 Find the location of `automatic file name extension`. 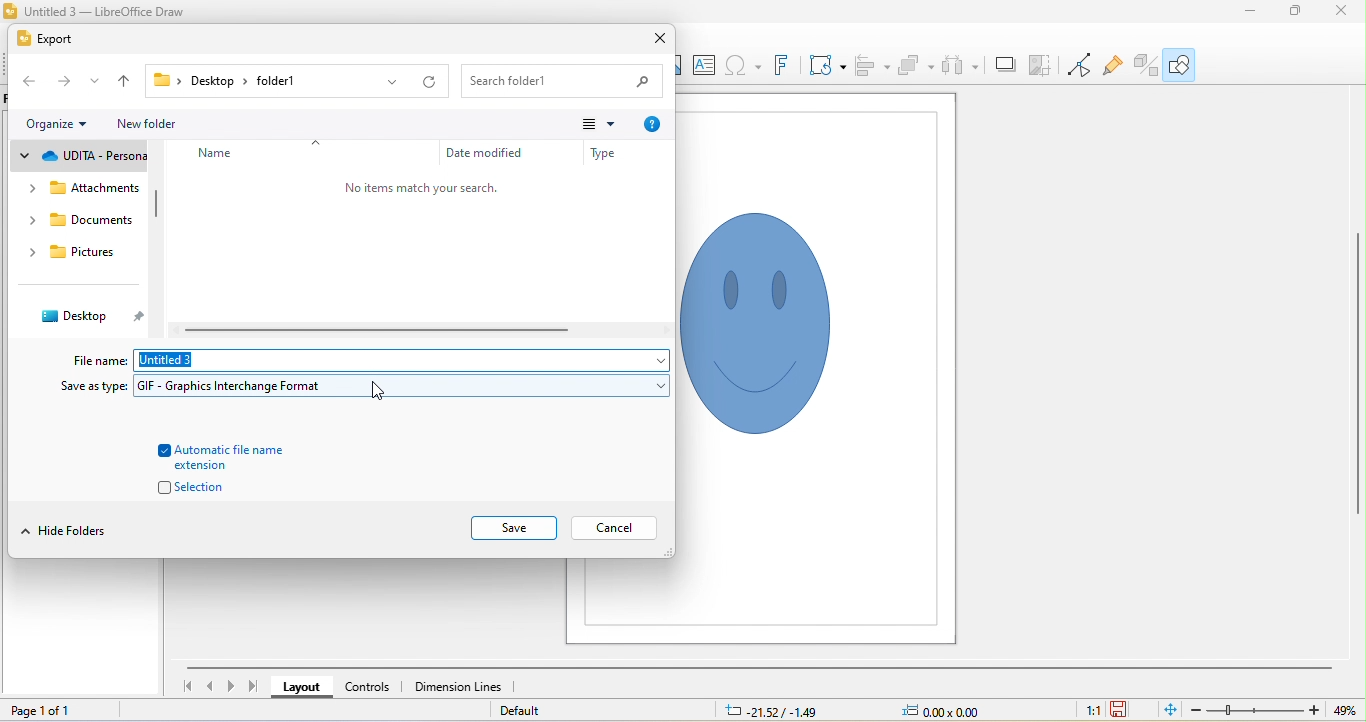

automatic file name extension is located at coordinates (231, 456).